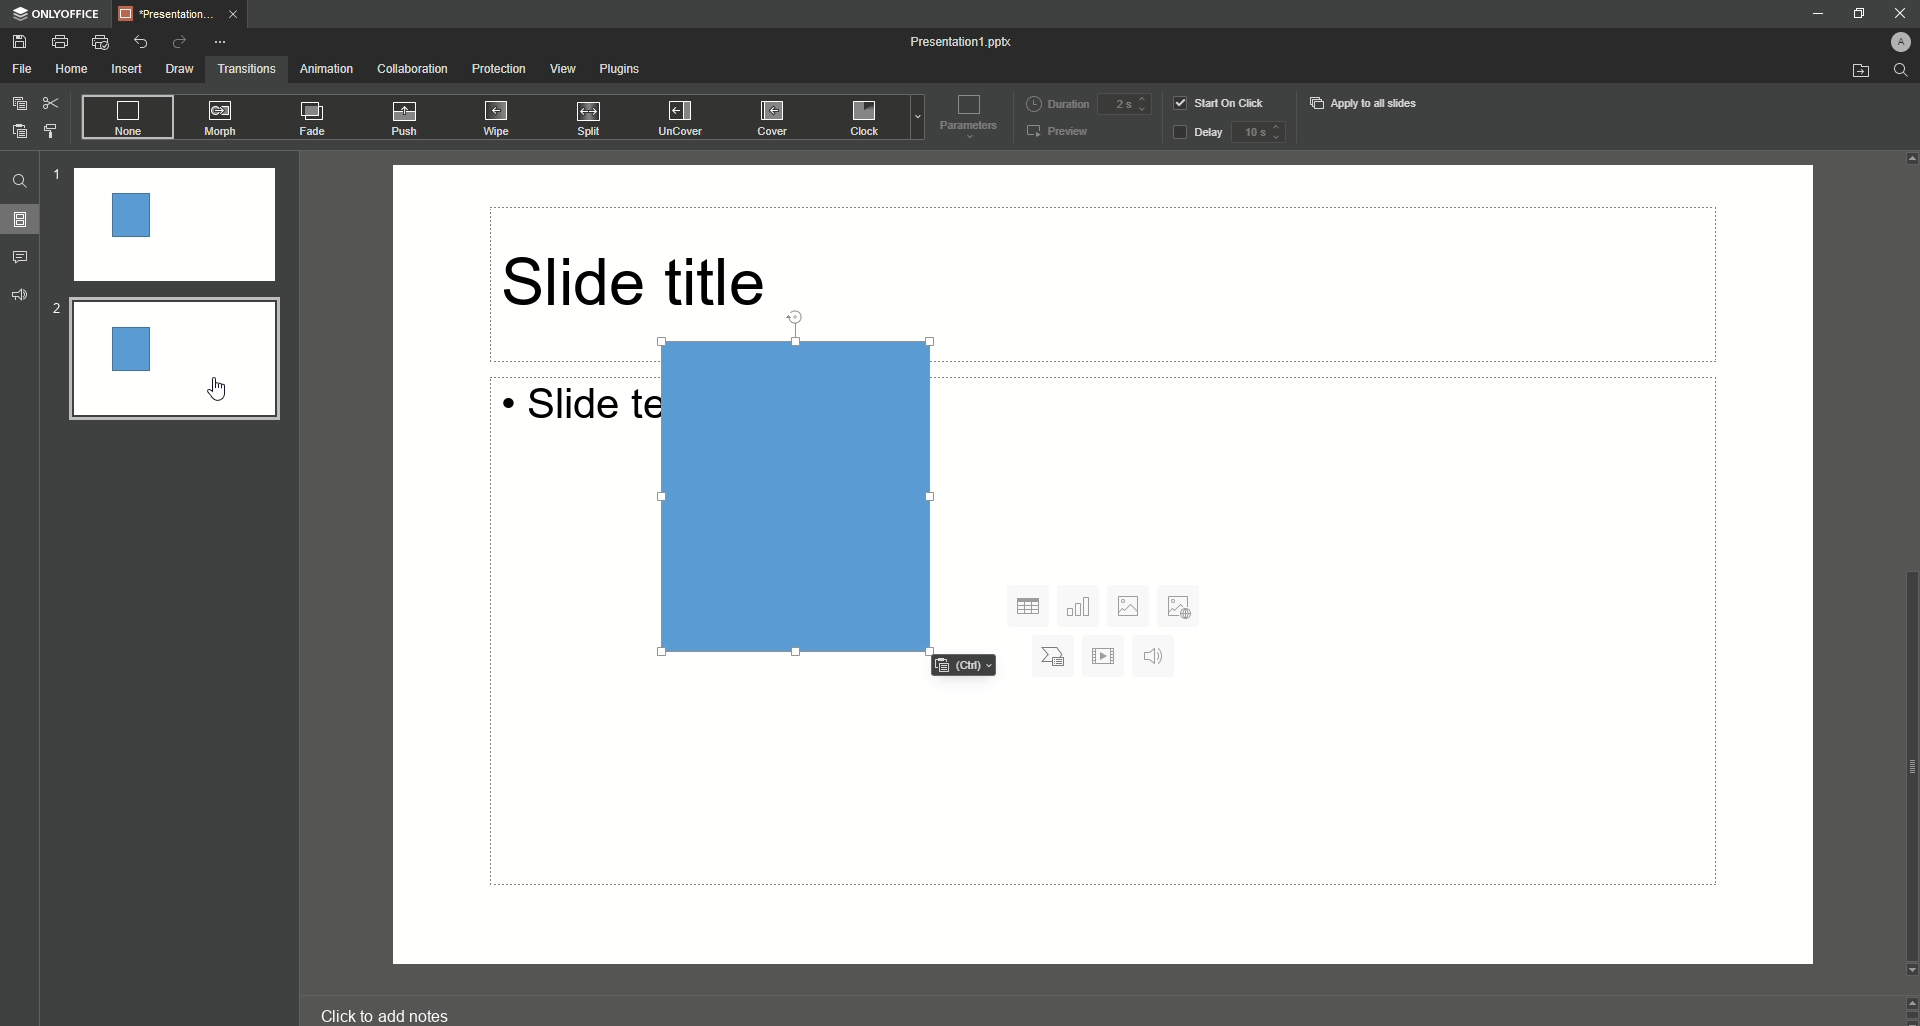 Image resolution: width=1920 pixels, height=1026 pixels. I want to click on Wipe, so click(491, 118).